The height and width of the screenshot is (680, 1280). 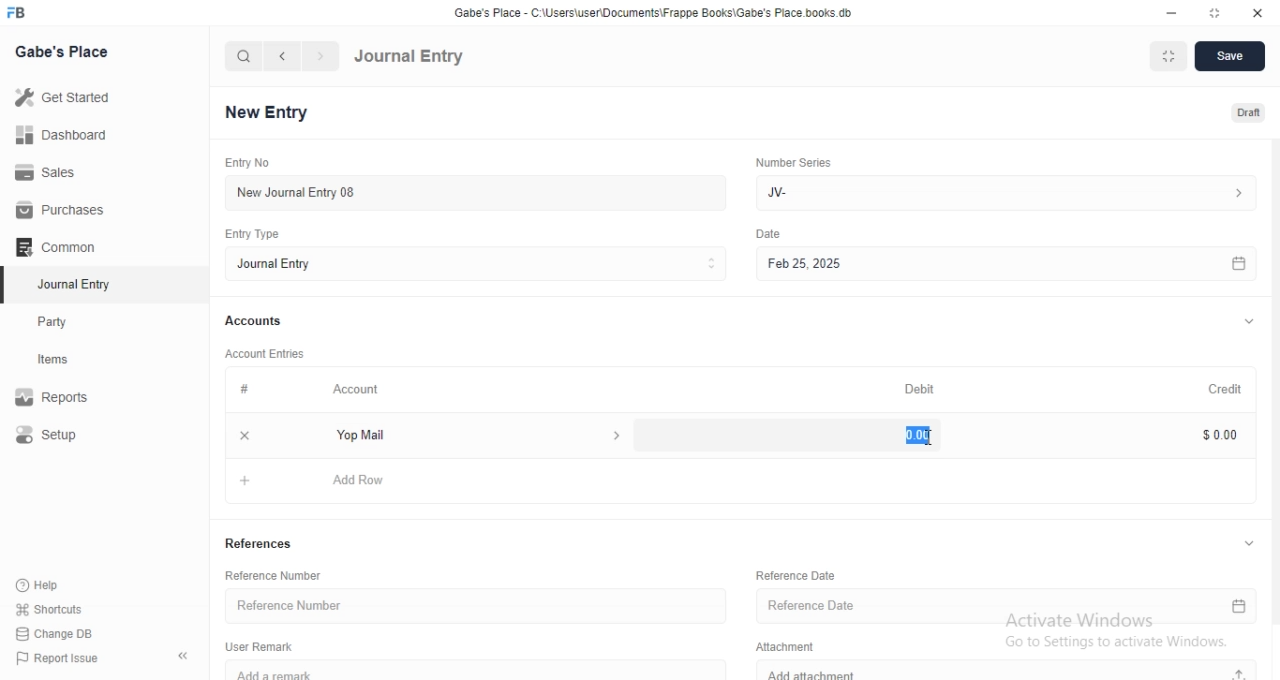 I want to click on Report Issue, so click(x=67, y=658).